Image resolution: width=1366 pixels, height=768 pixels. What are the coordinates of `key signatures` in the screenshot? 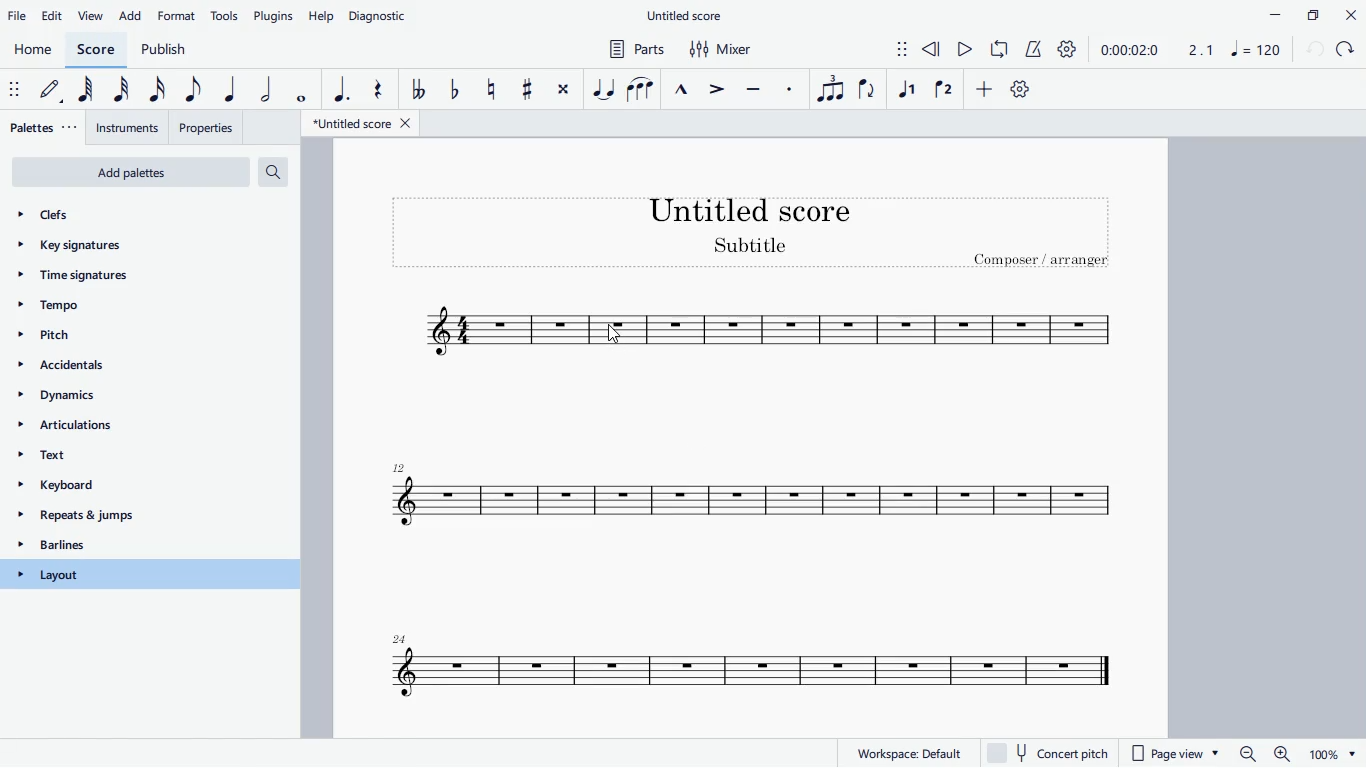 It's located at (116, 250).